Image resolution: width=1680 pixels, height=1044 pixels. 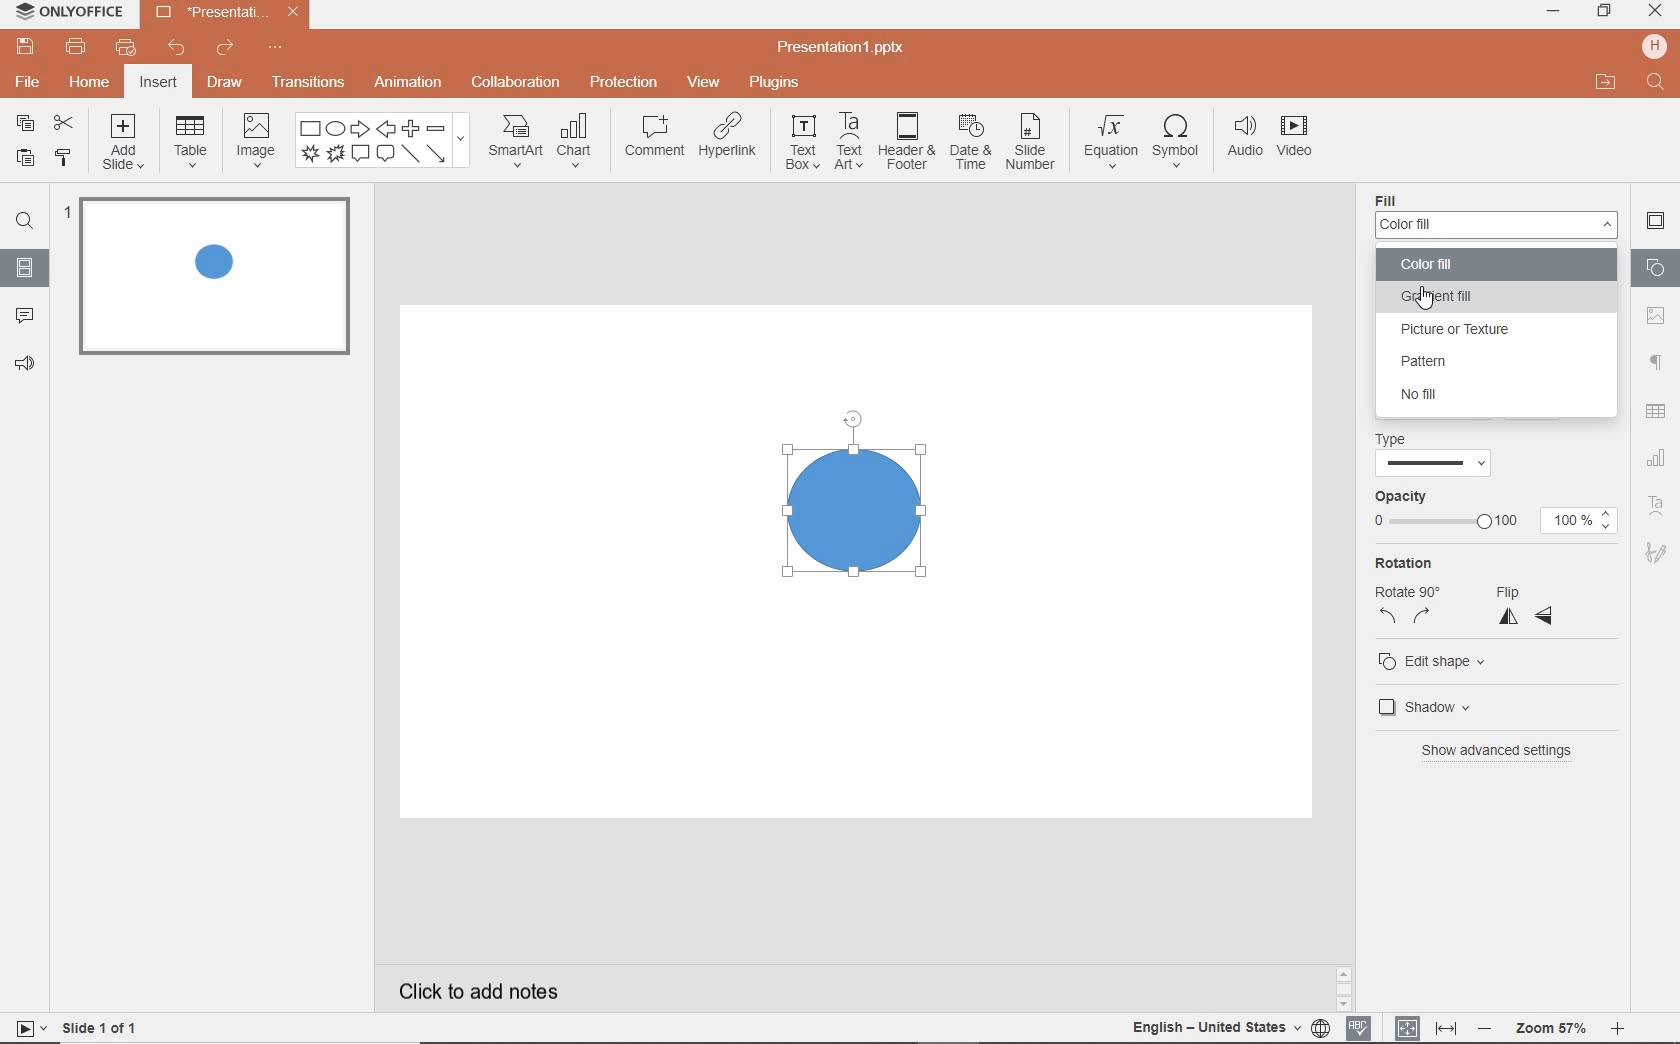 I want to click on paragraph settings, so click(x=1657, y=360).